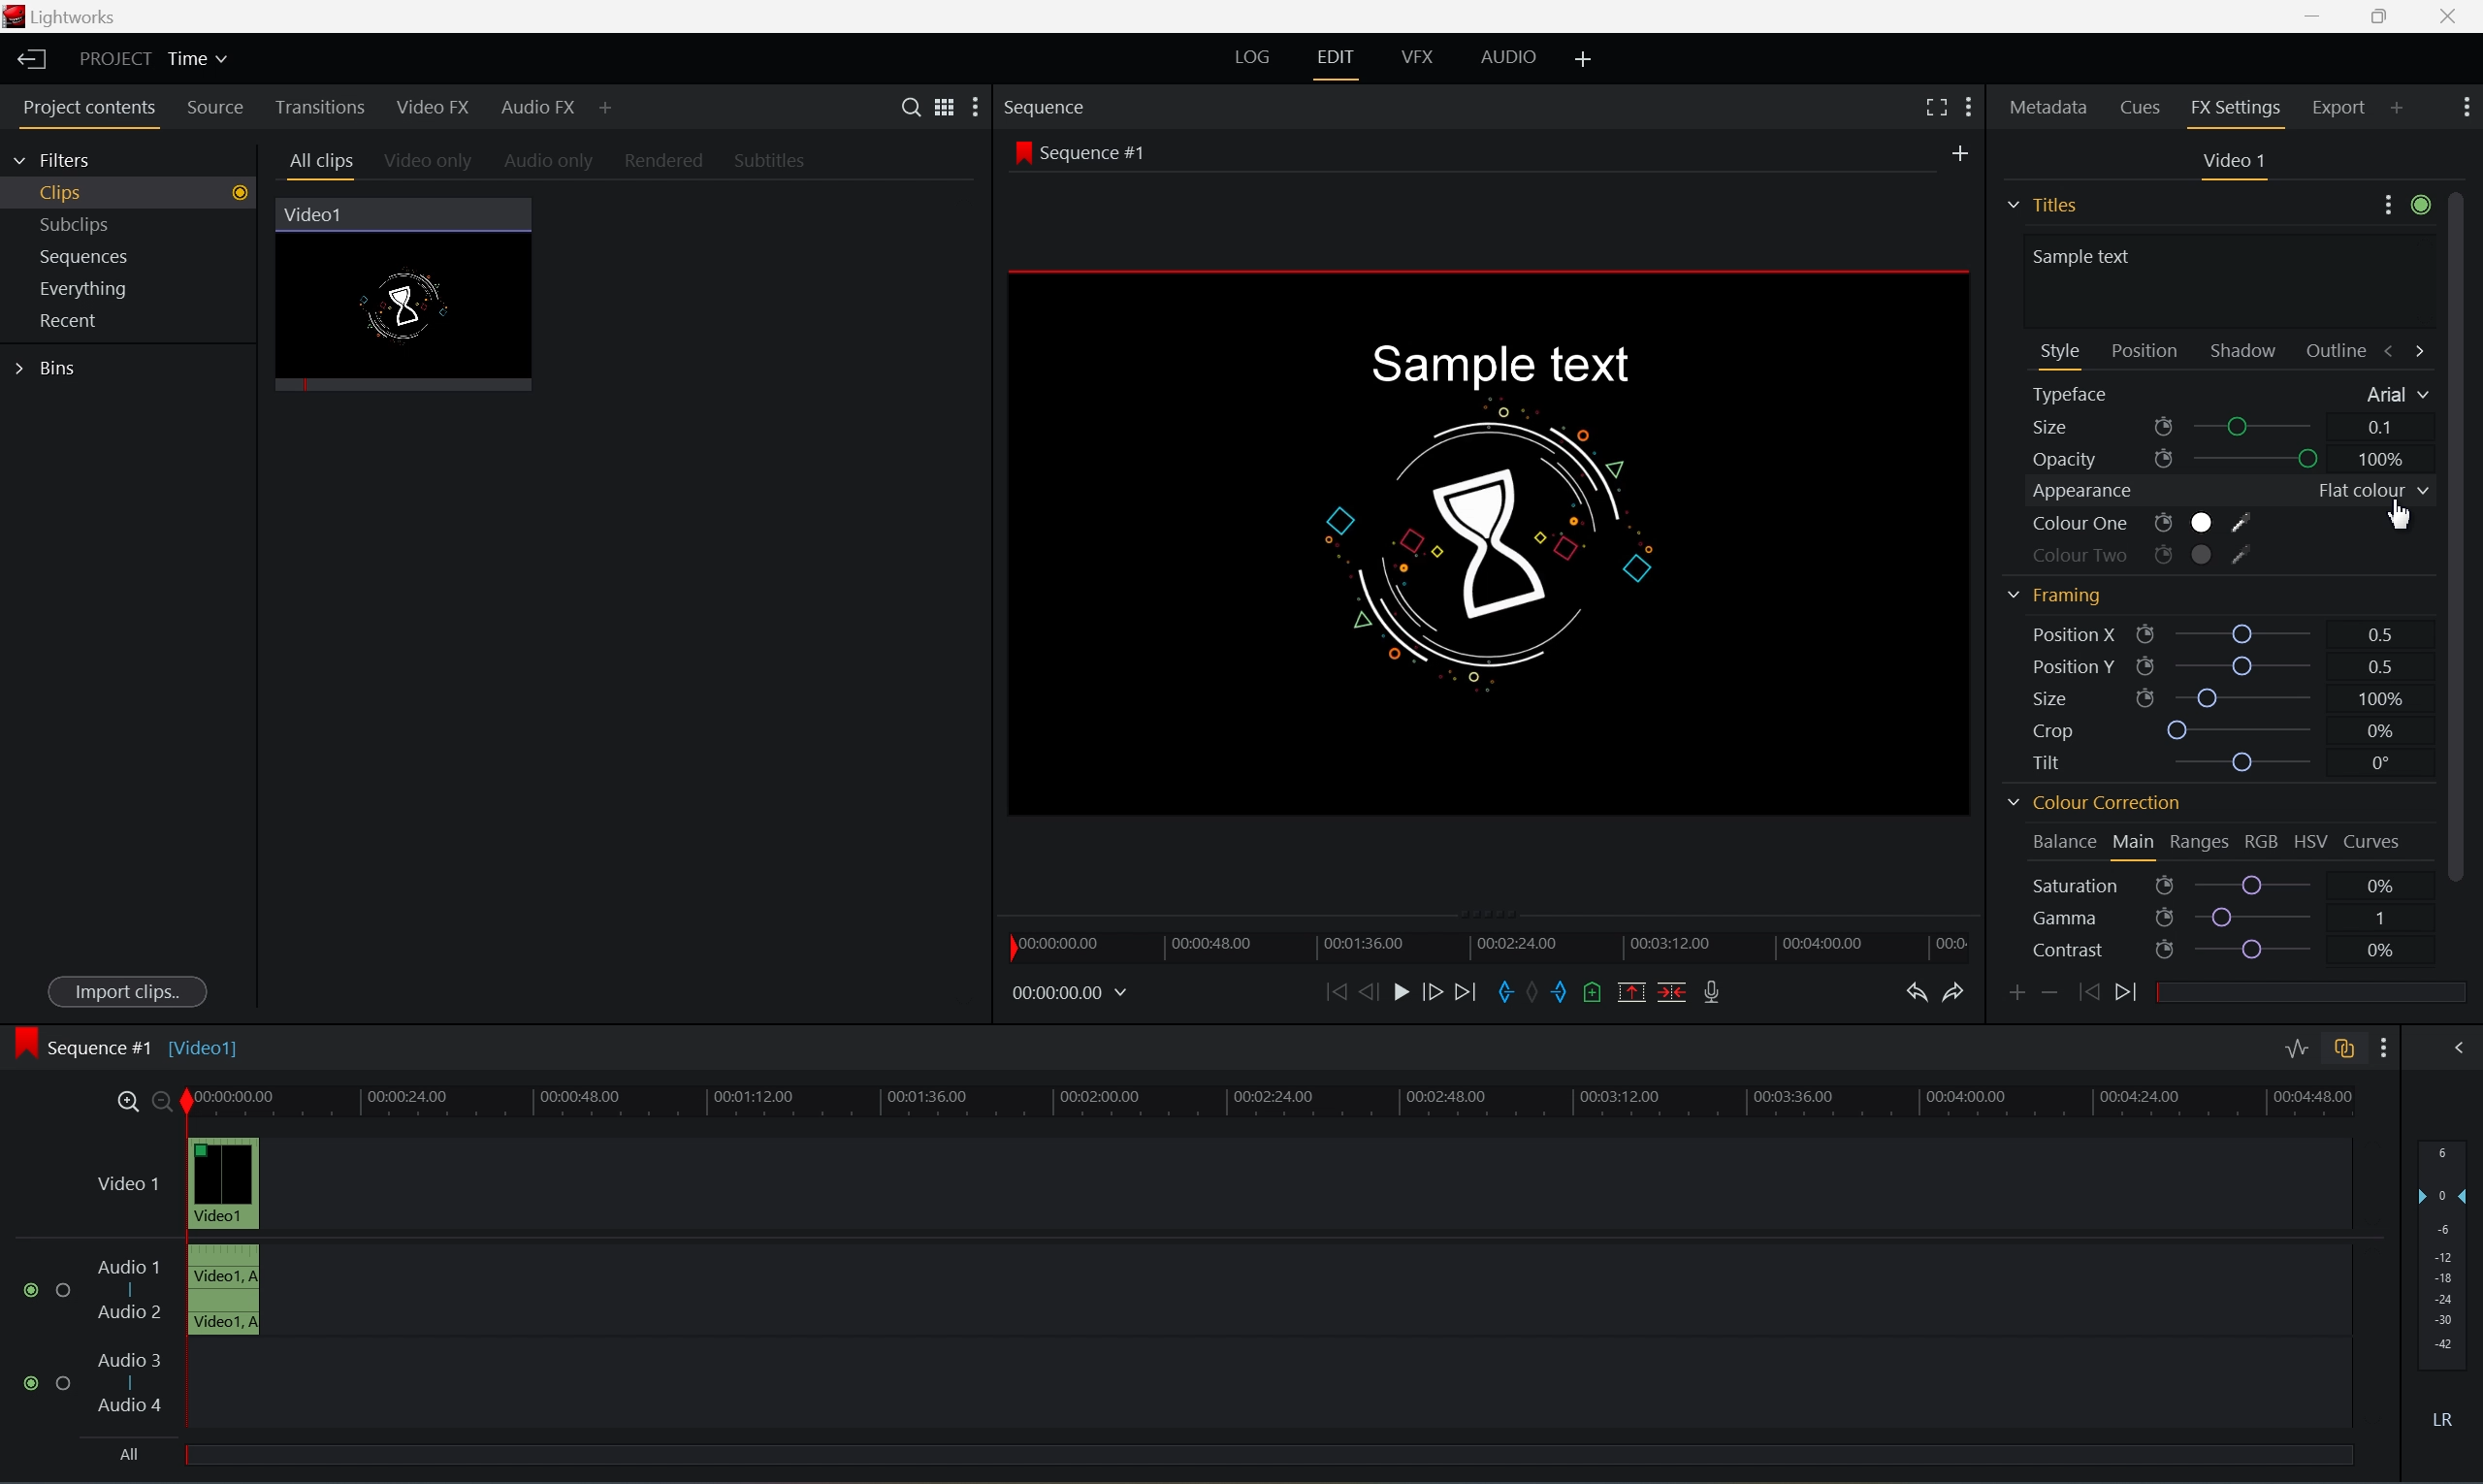 The height and width of the screenshot is (1484, 2483). Describe the element at coordinates (2084, 493) in the screenshot. I see `appearance` at that location.